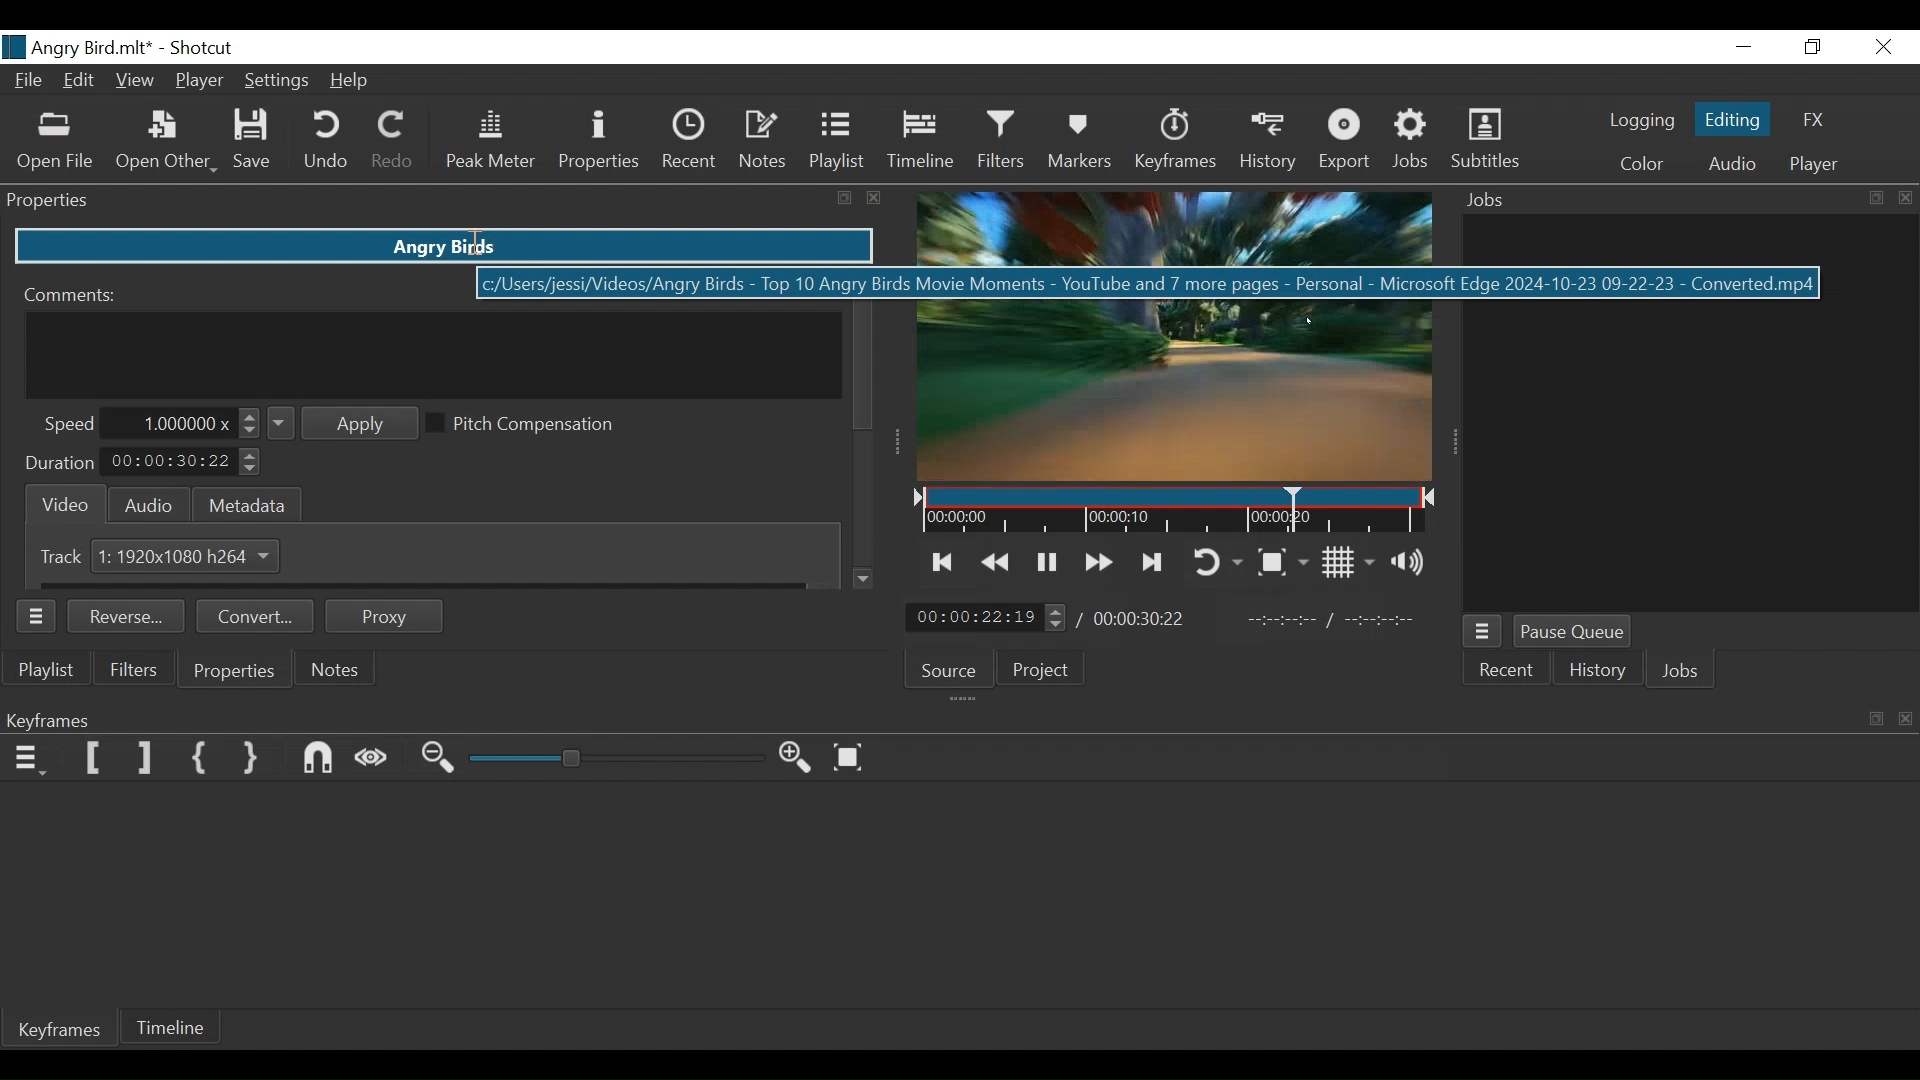 Image resolution: width=1920 pixels, height=1080 pixels. Describe the element at coordinates (837, 140) in the screenshot. I see `Playlist` at that location.